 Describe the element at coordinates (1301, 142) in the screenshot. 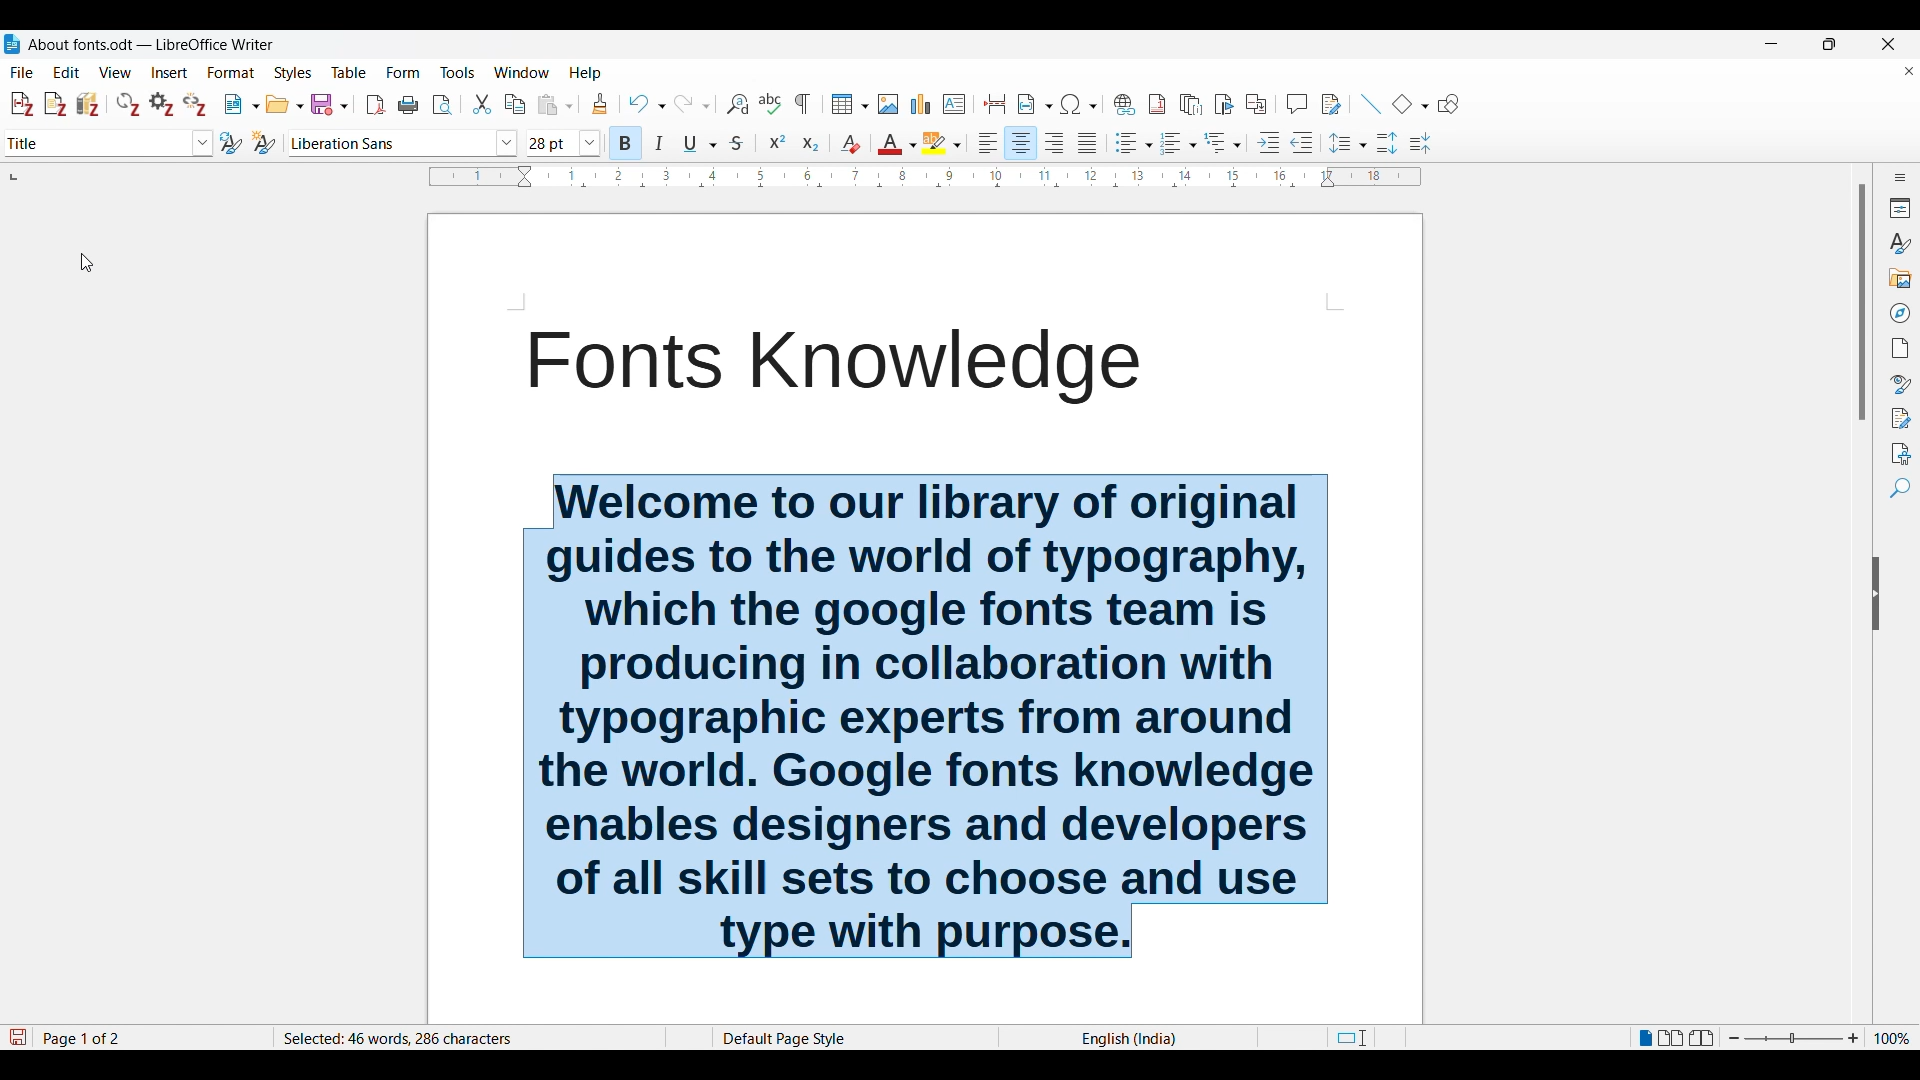

I see `Decrease indent` at that location.